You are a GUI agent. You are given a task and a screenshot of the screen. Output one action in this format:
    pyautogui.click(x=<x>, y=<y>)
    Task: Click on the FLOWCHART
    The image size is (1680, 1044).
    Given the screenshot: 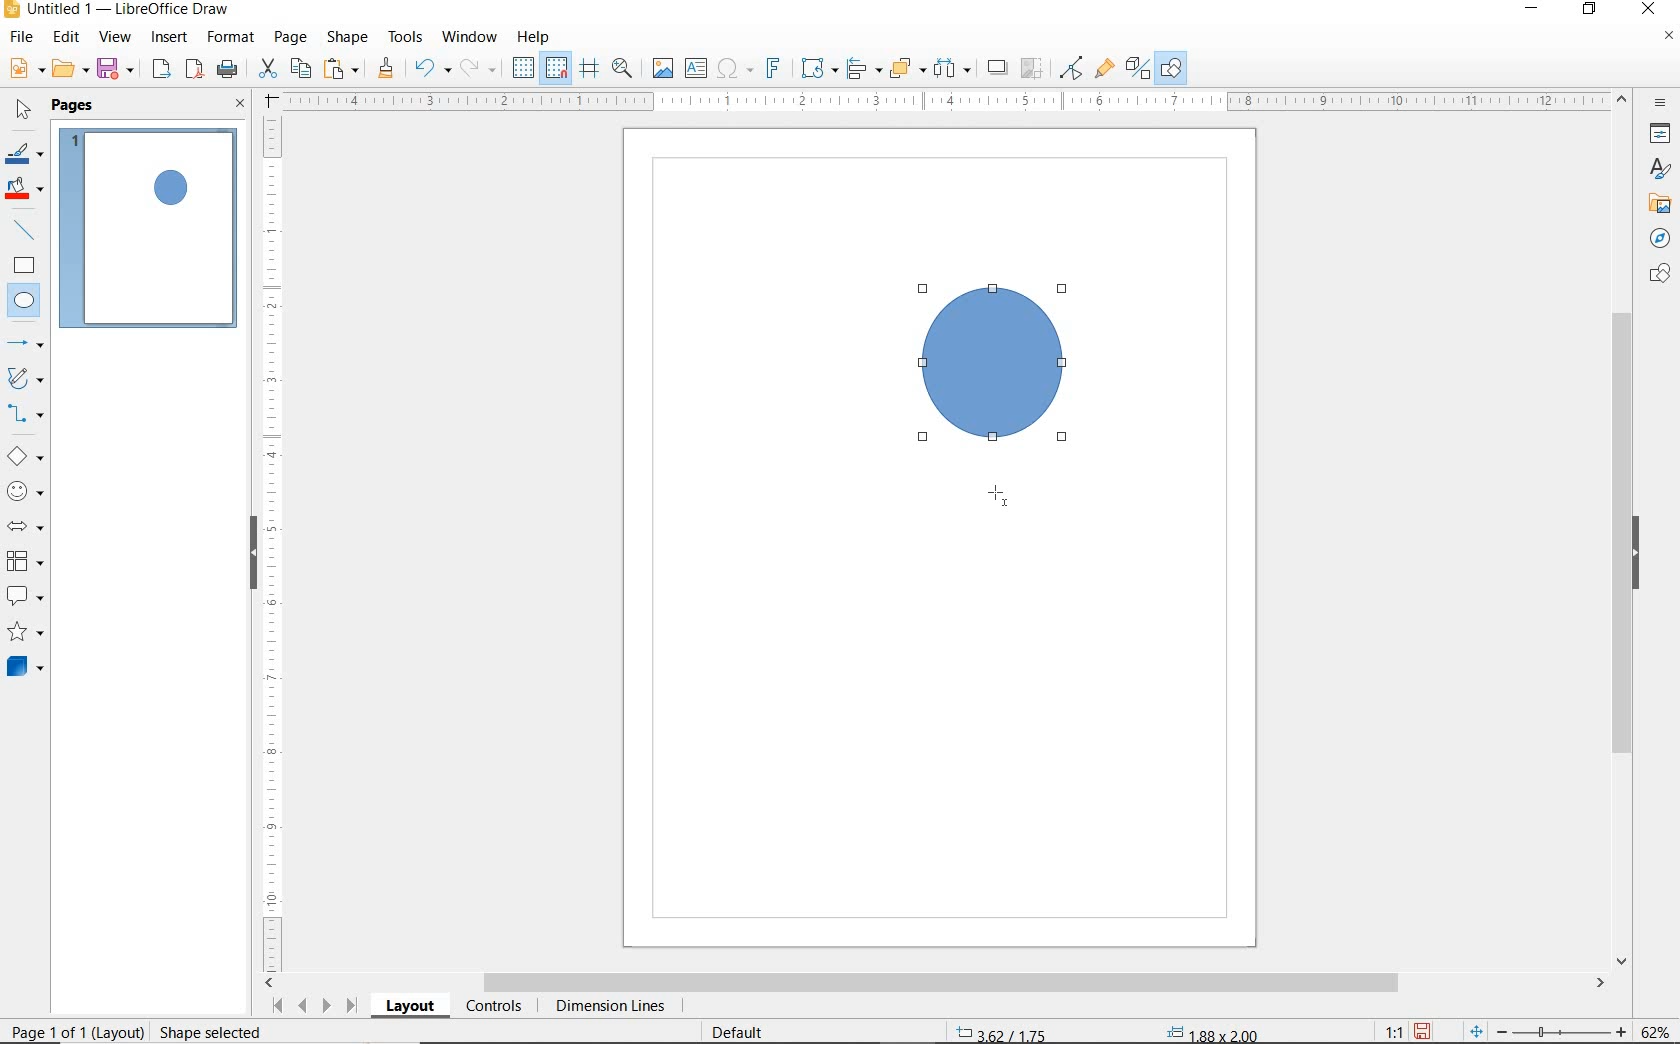 What is the action you would take?
    pyautogui.click(x=24, y=562)
    